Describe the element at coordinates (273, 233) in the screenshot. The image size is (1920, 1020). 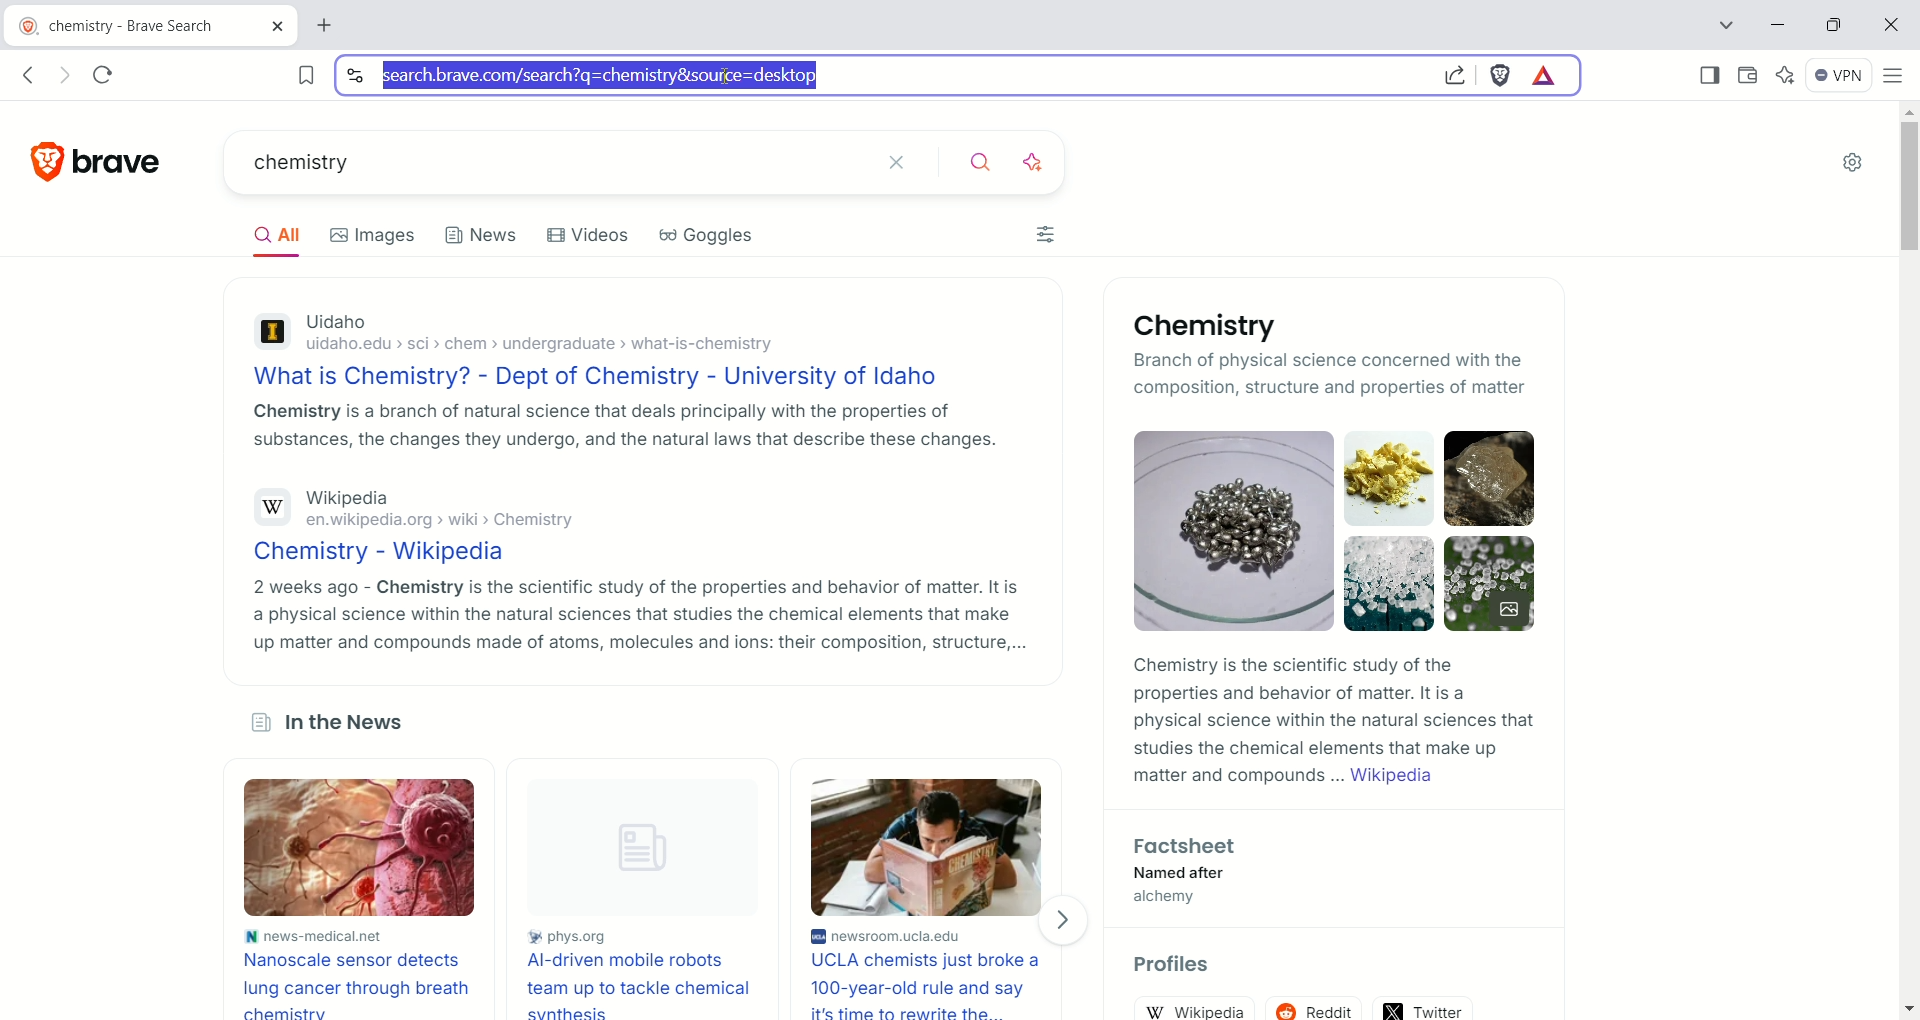
I see `All: selected` at that location.